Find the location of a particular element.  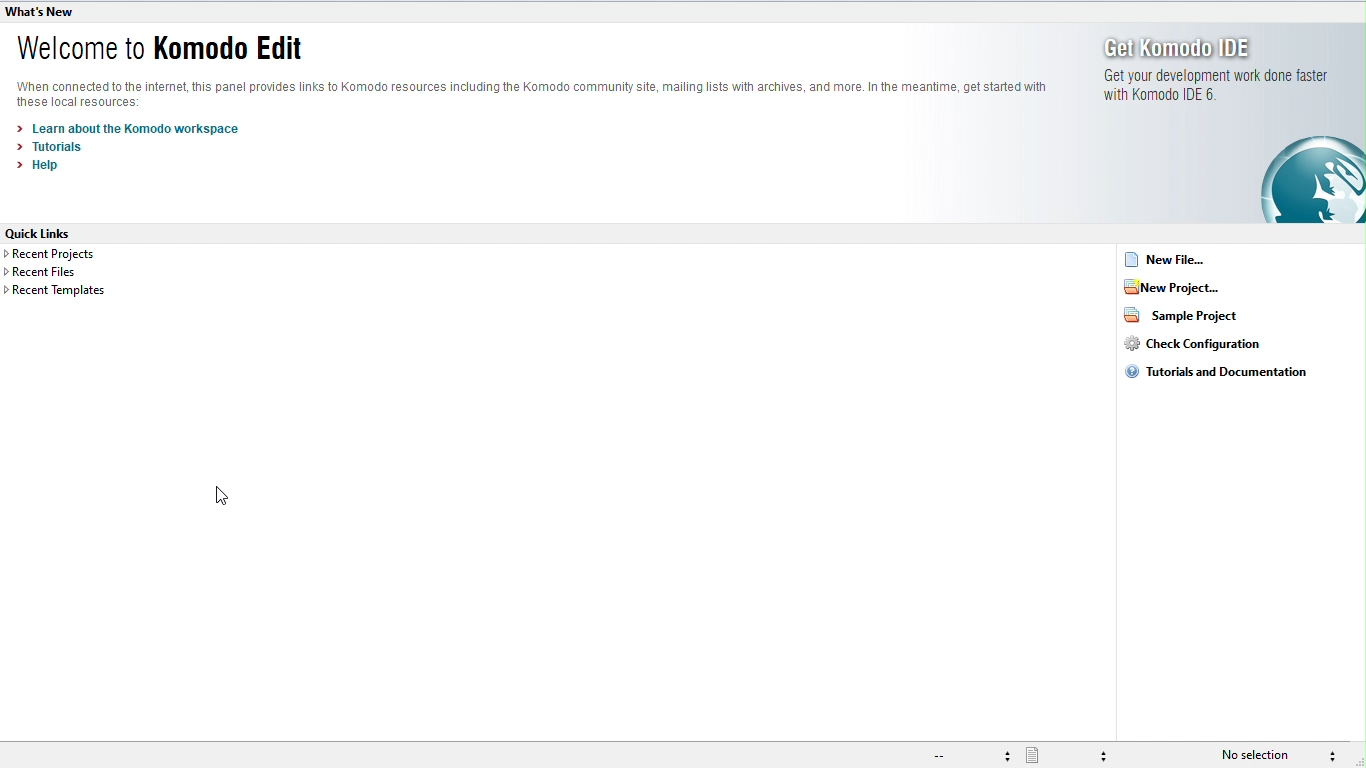

no selection is located at coordinates (1263, 755).